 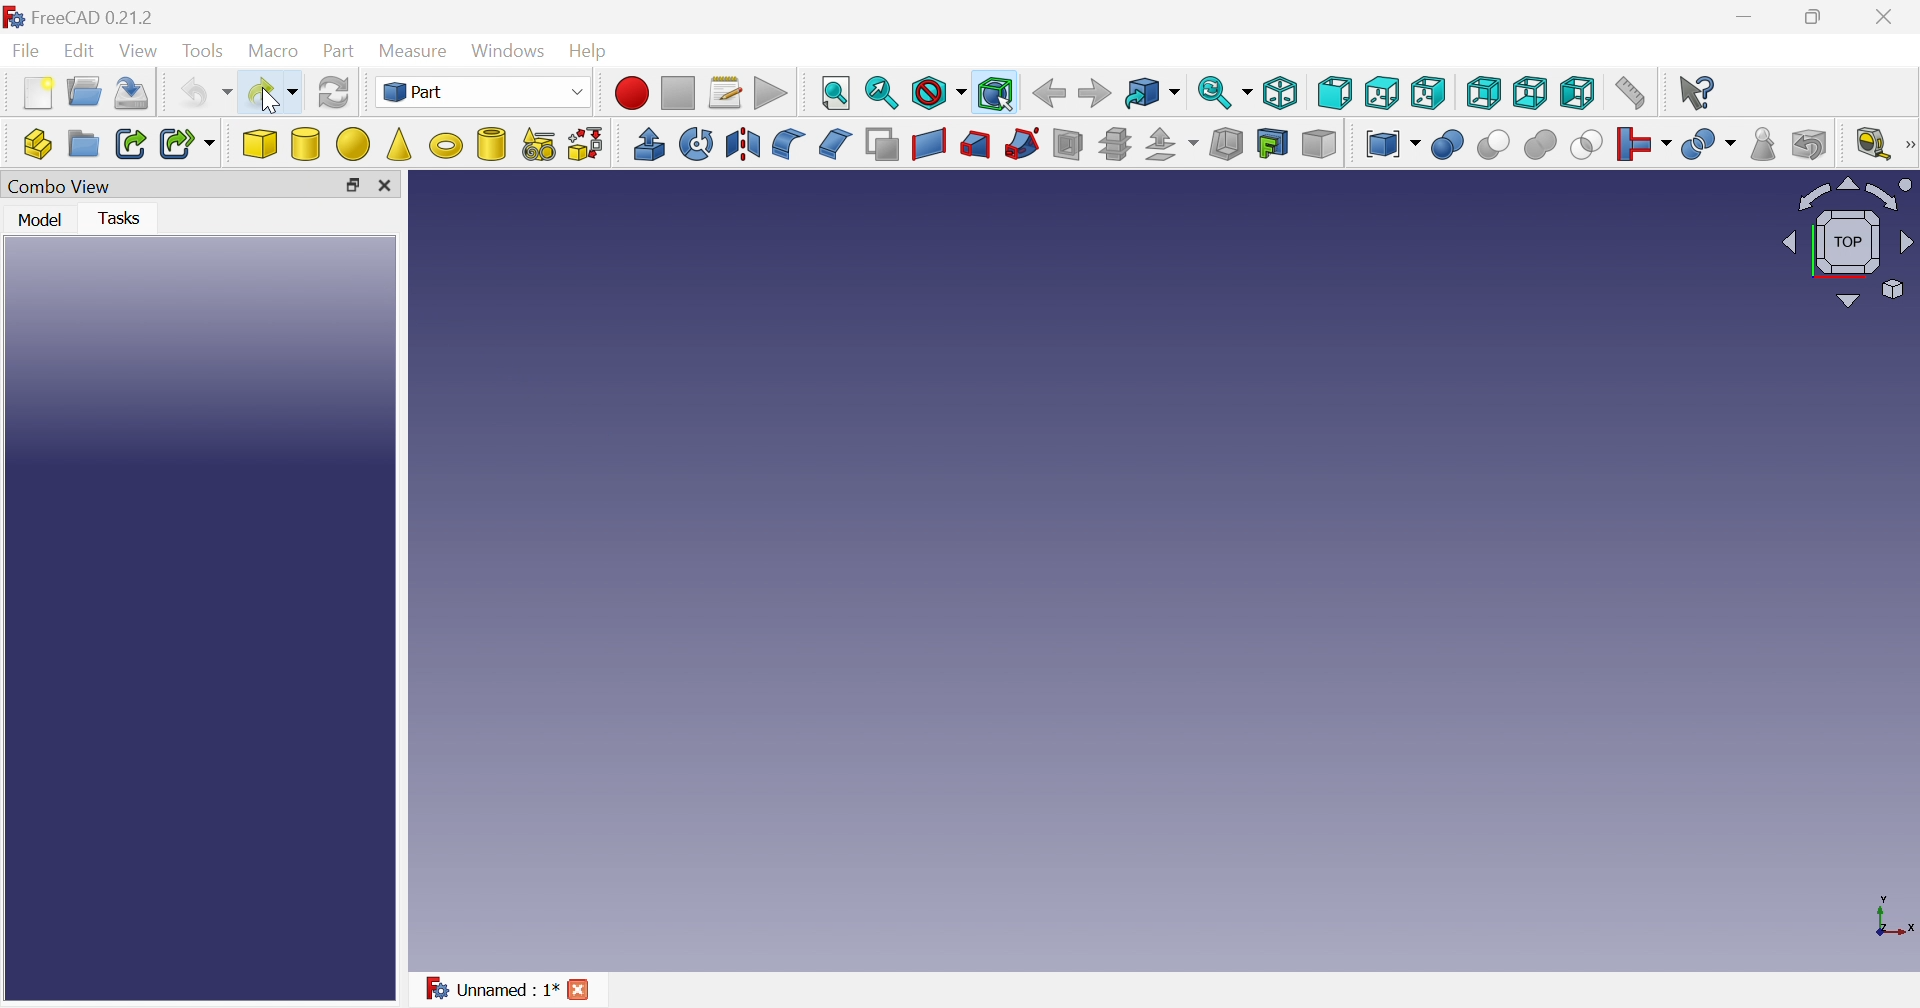 What do you see at coordinates (446, 146) in the screenshot?
I see `Torus` at bounding box center [446, 146].